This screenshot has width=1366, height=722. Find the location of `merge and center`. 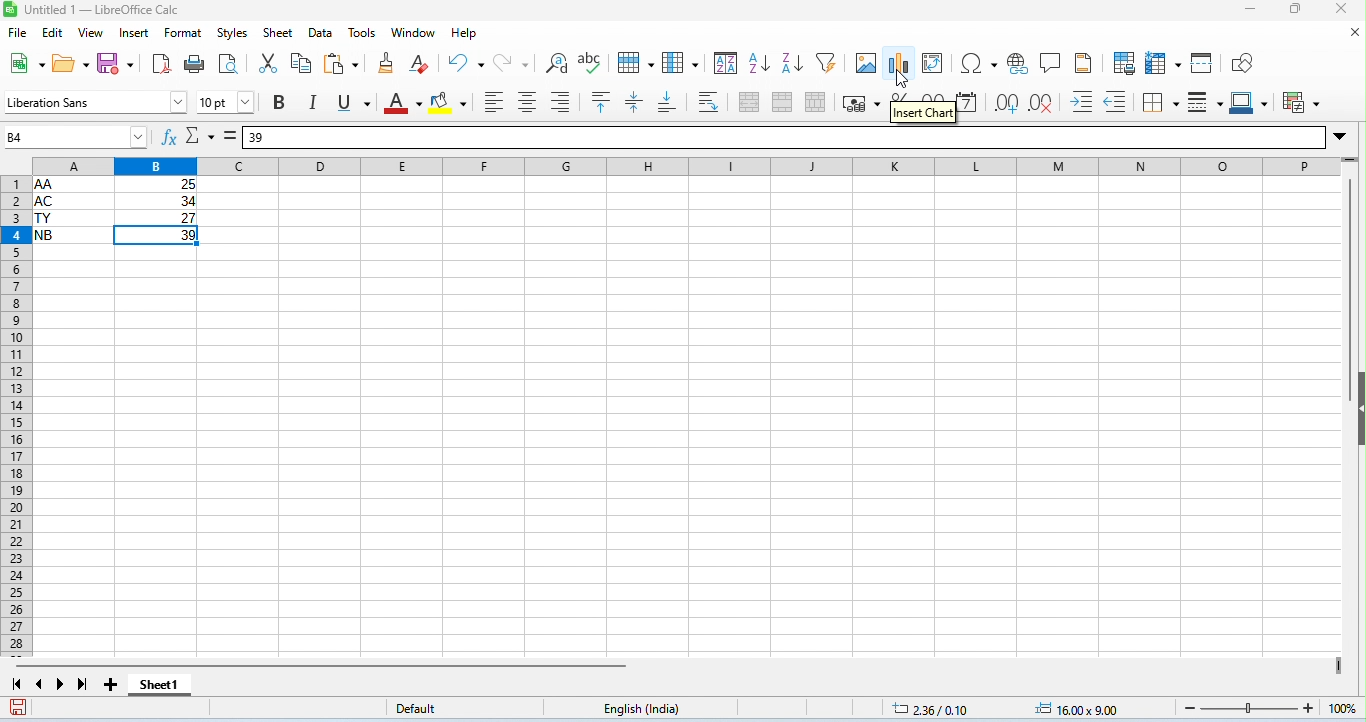

merge and center is located at coordinates (750, 102).